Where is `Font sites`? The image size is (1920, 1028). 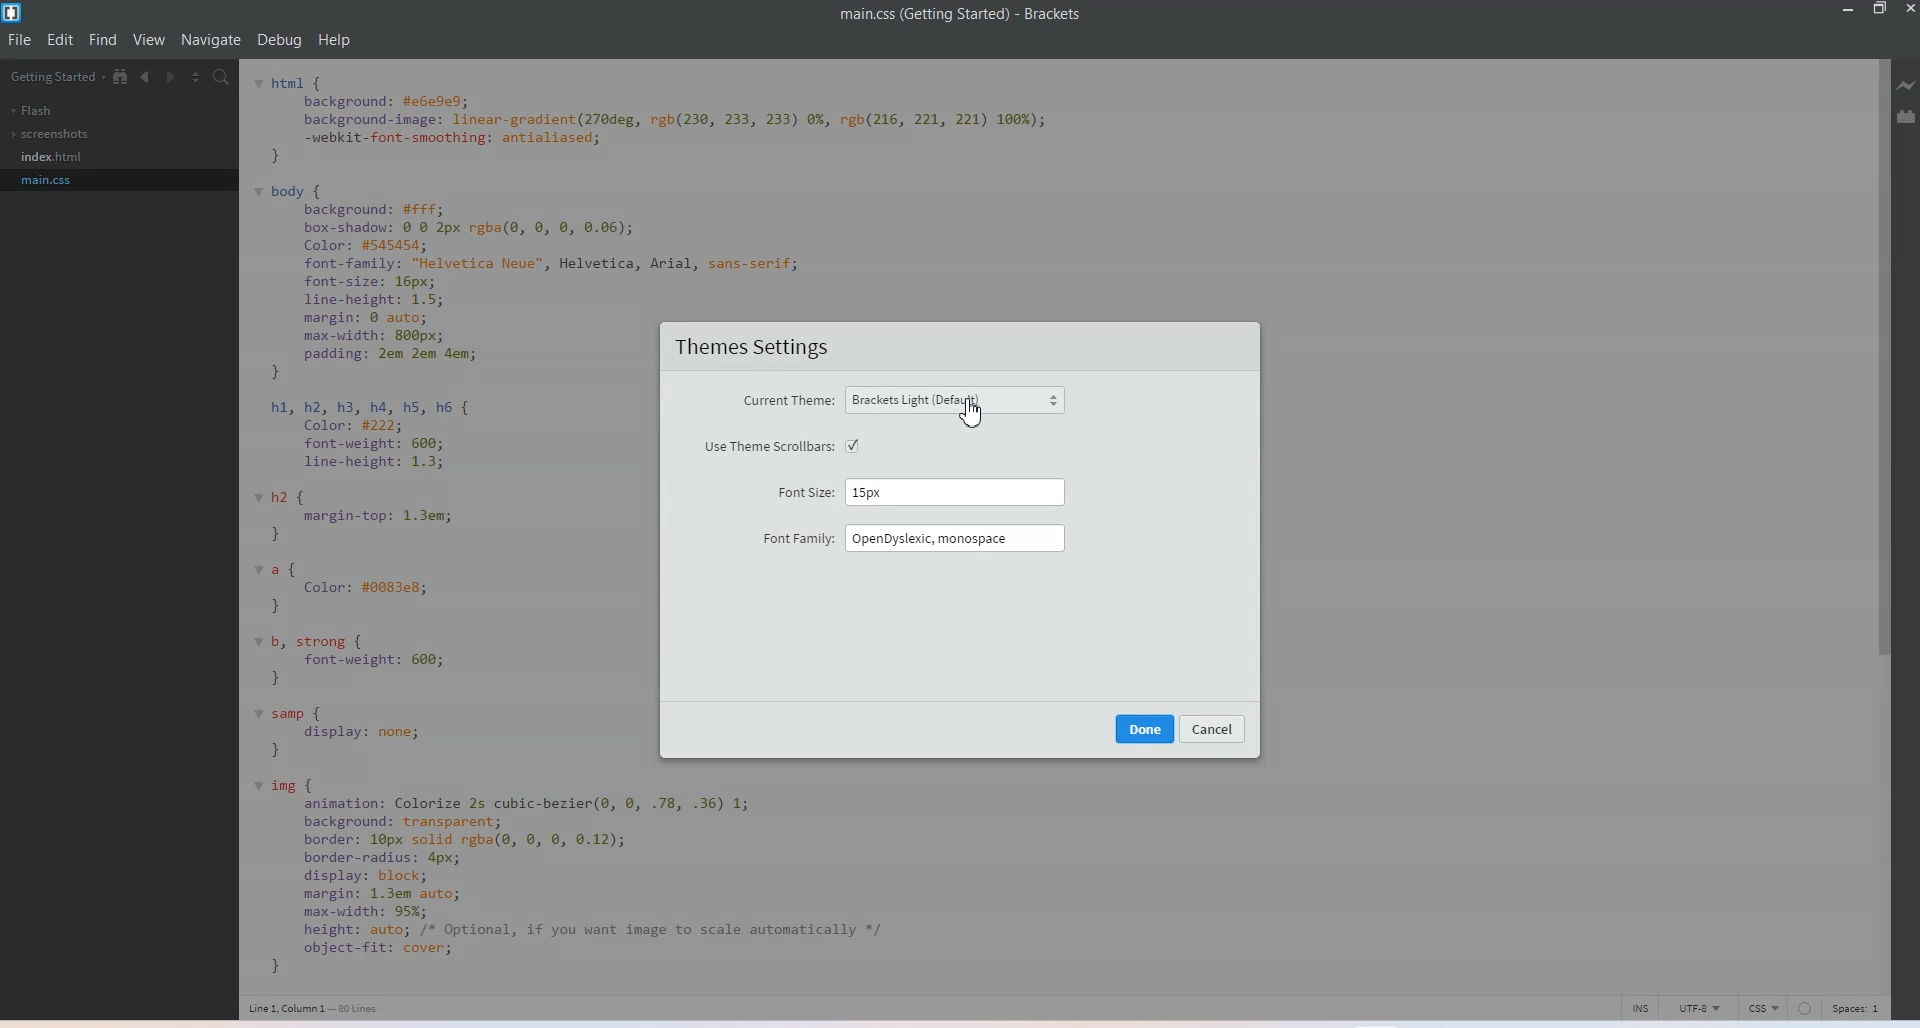 Font sites is located at coordinates (916, 492).